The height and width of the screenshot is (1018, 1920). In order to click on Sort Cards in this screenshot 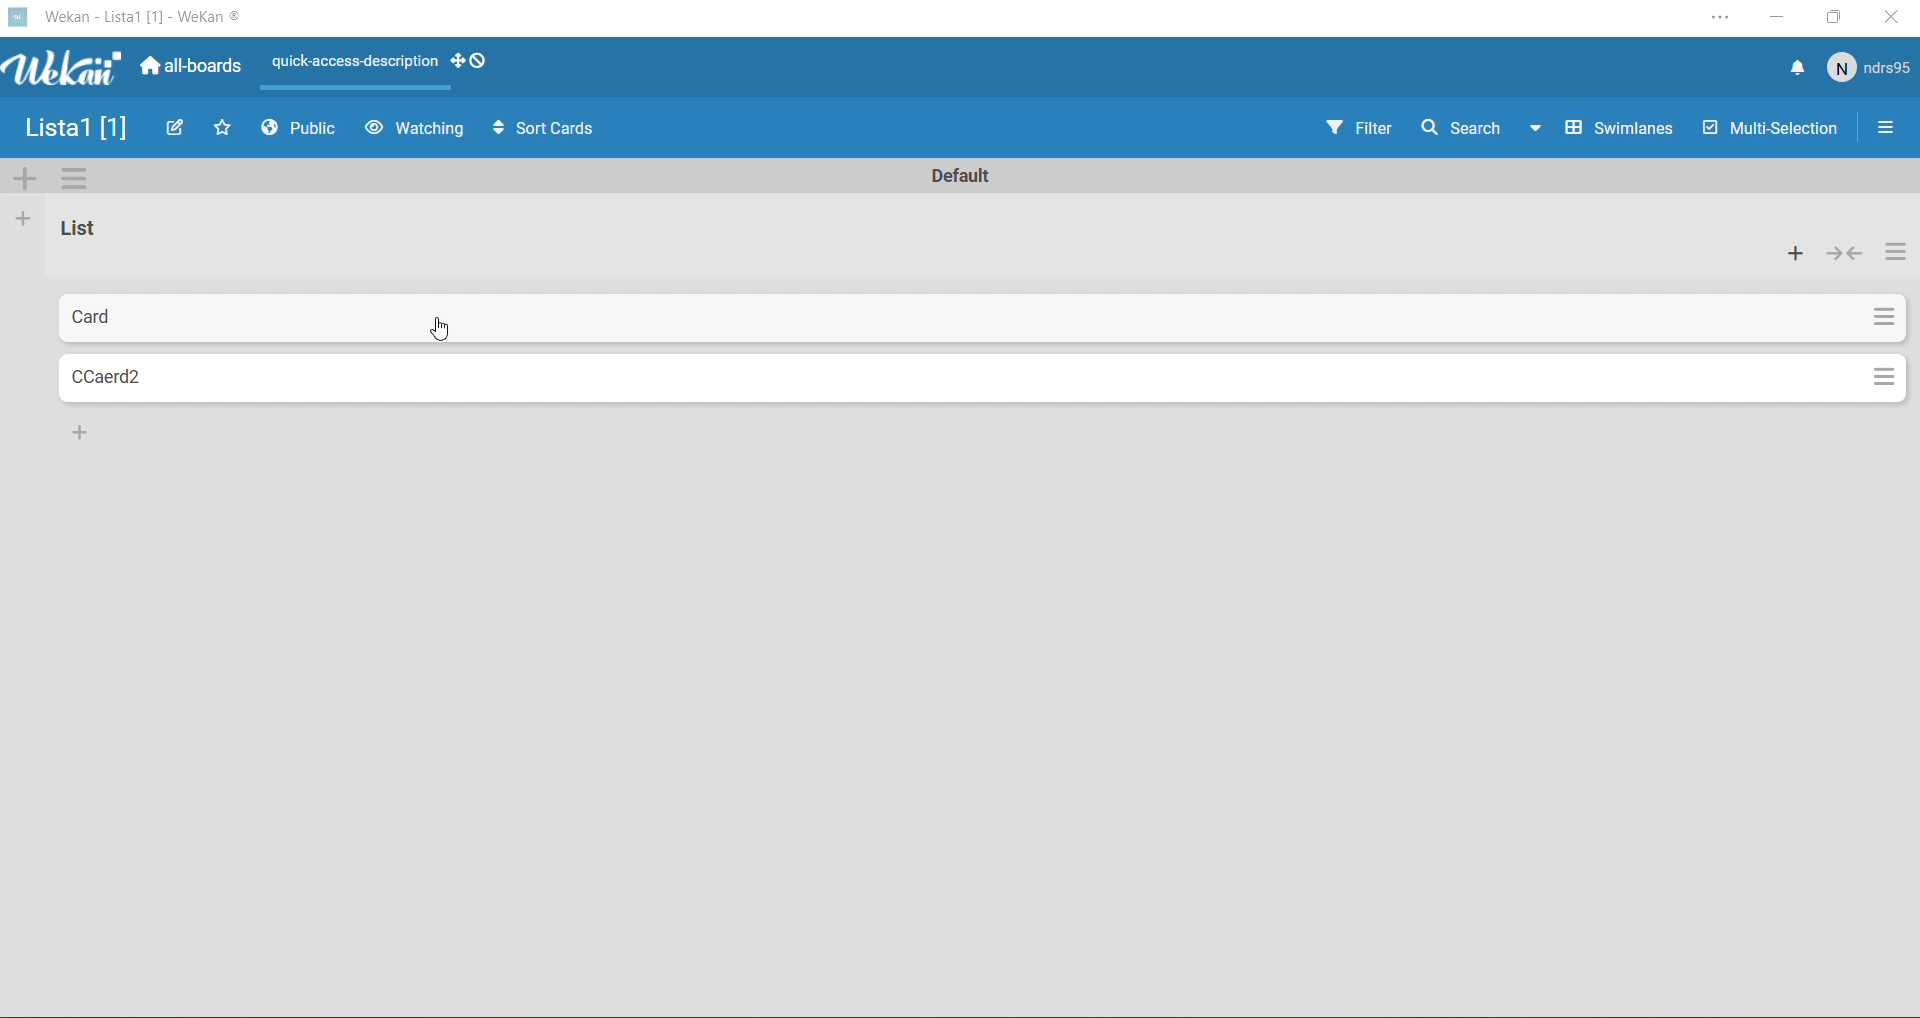, I will do `click(534, 127)`.